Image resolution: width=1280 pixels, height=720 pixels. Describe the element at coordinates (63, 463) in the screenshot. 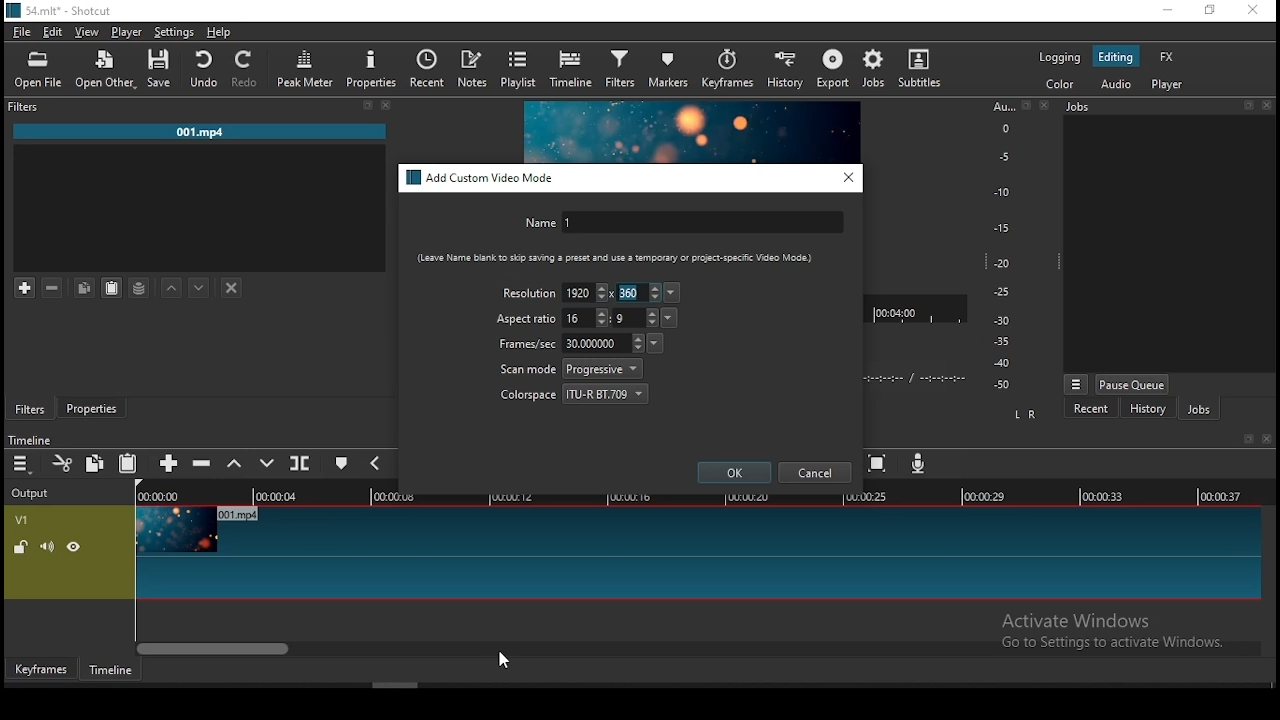

I see `cut` at that location.